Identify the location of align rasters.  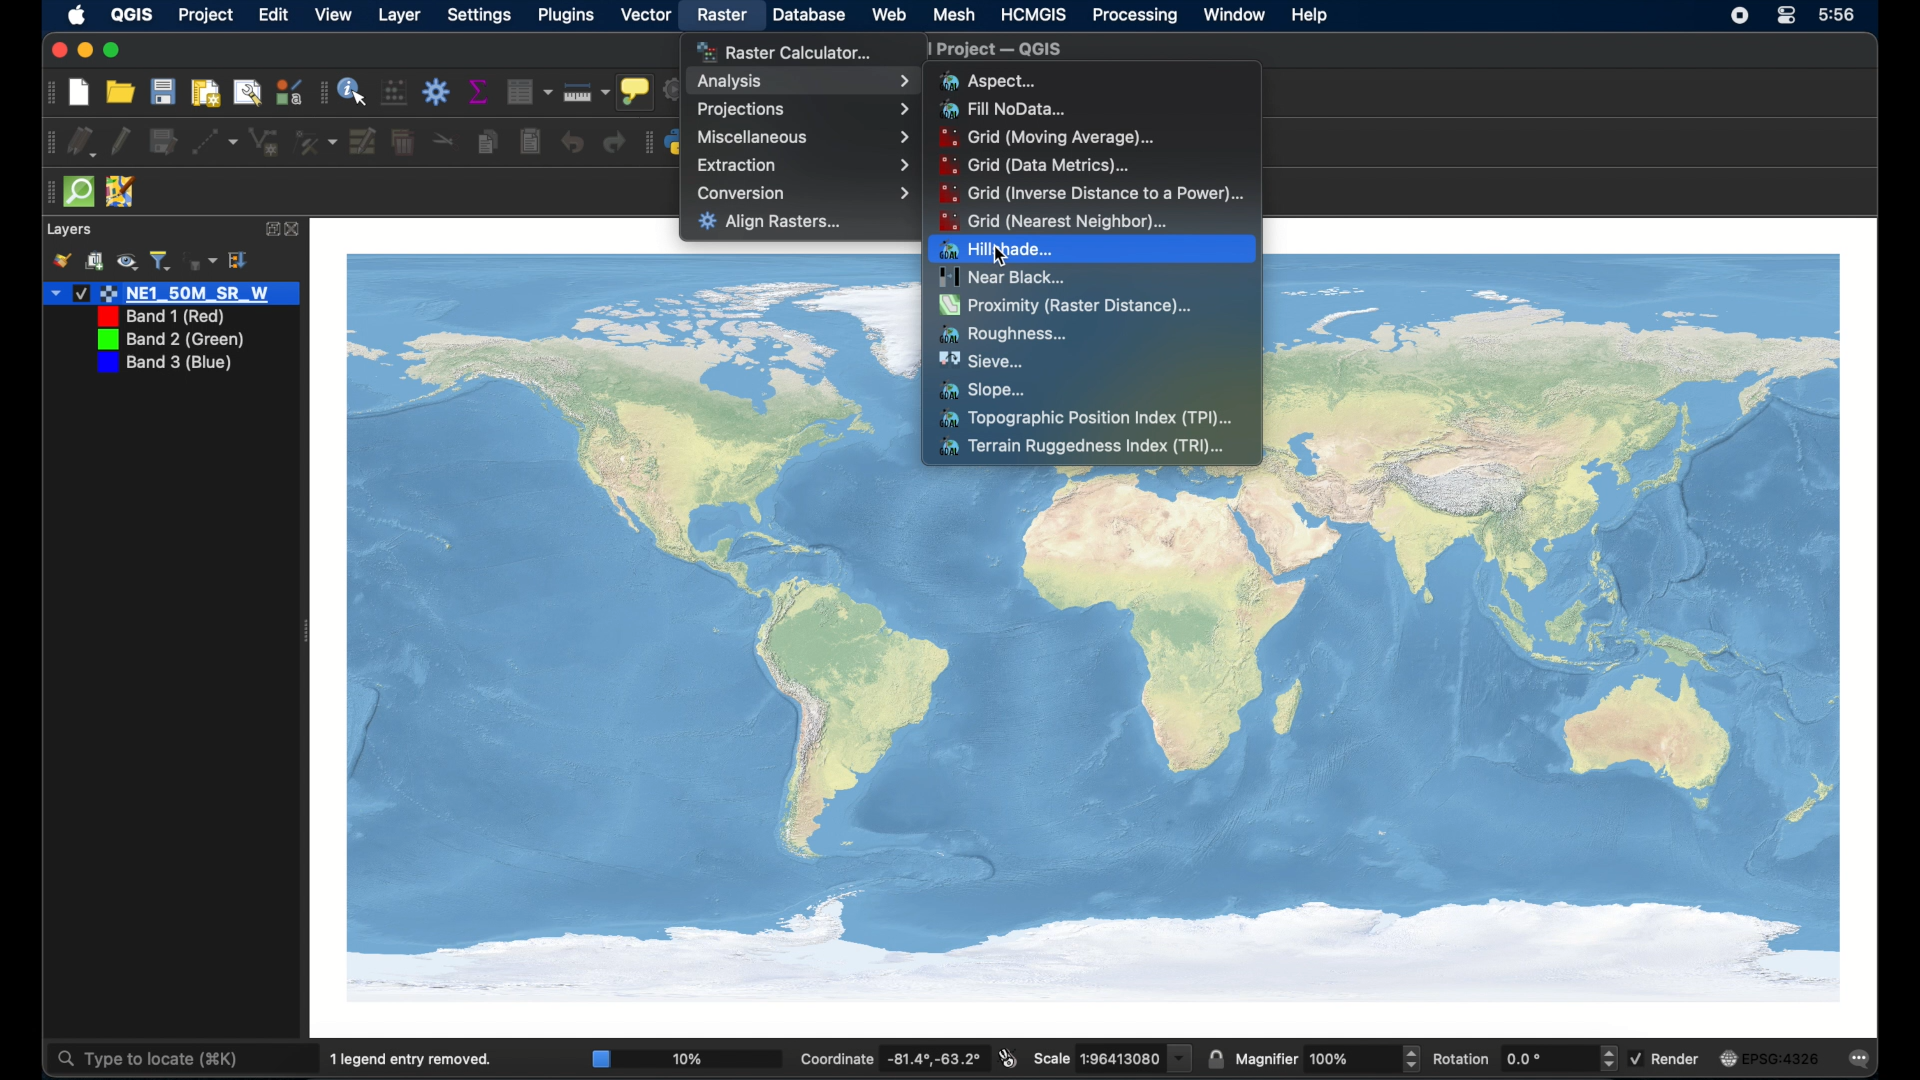
(770, 223).